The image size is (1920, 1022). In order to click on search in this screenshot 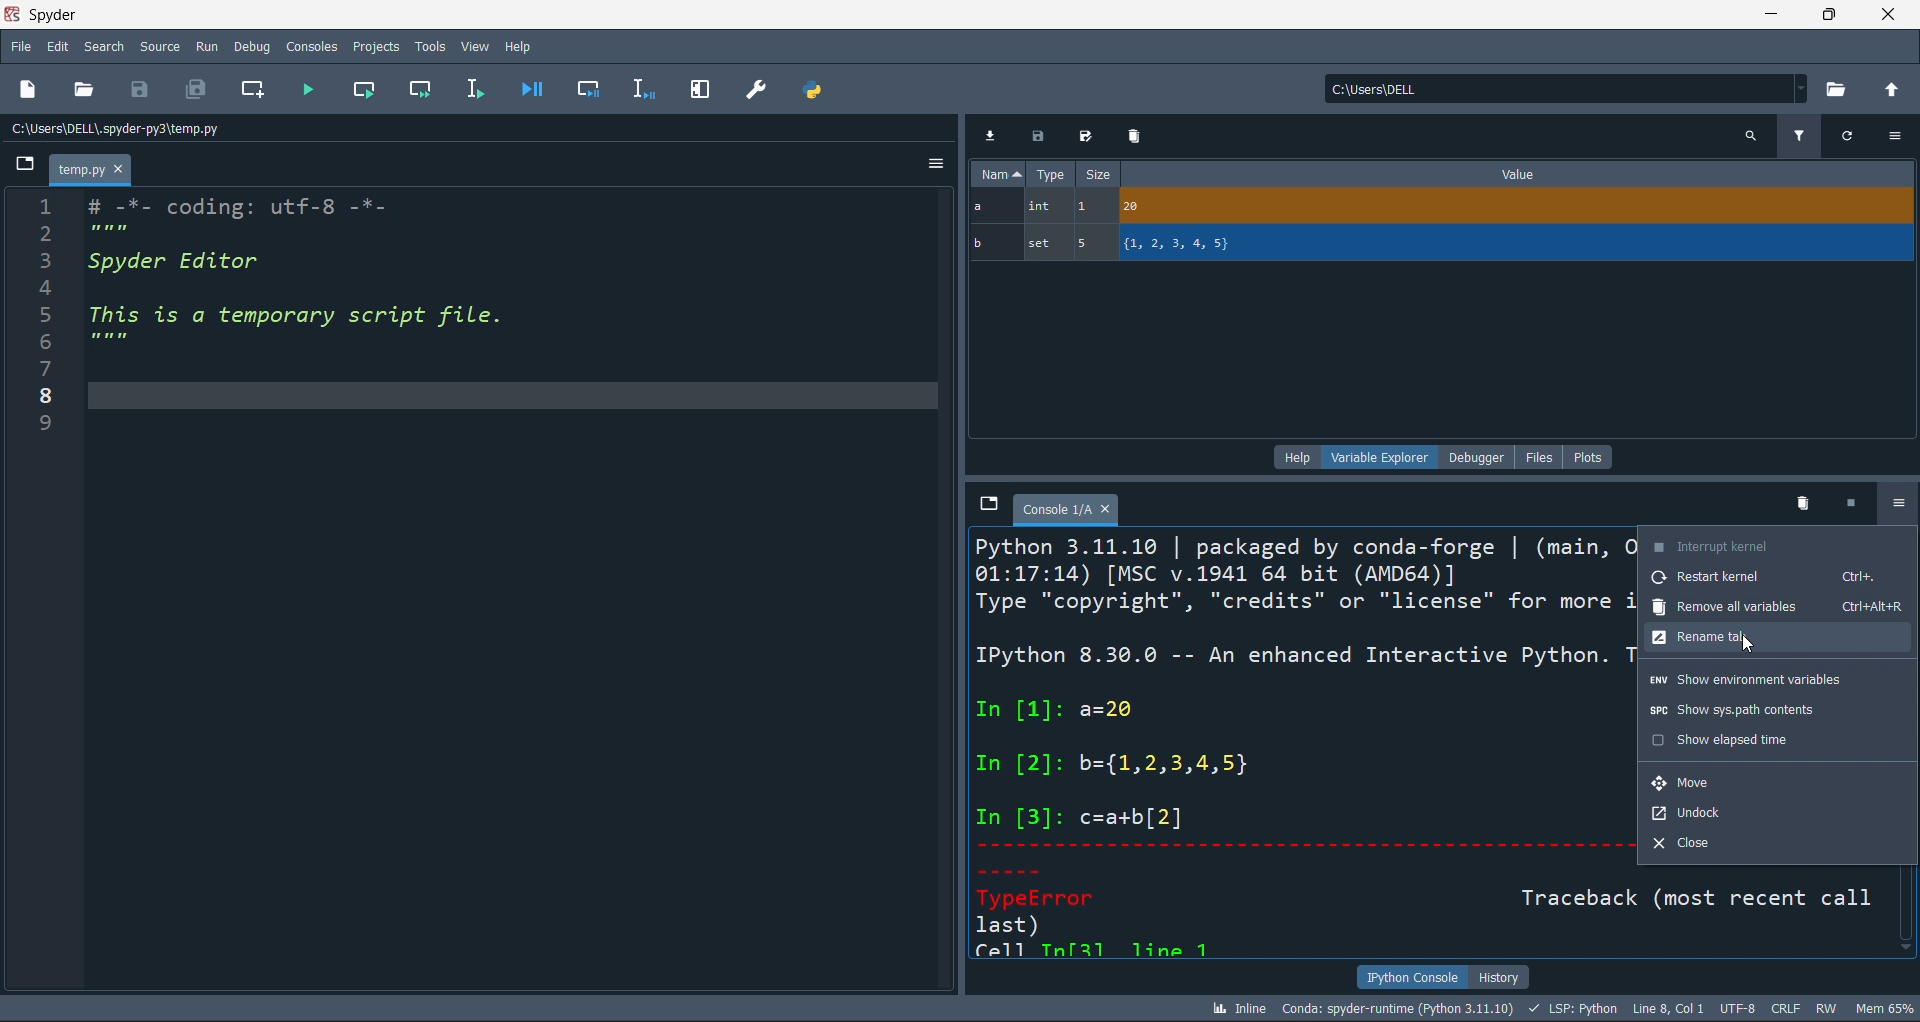, I will do `click(101, 47)`.